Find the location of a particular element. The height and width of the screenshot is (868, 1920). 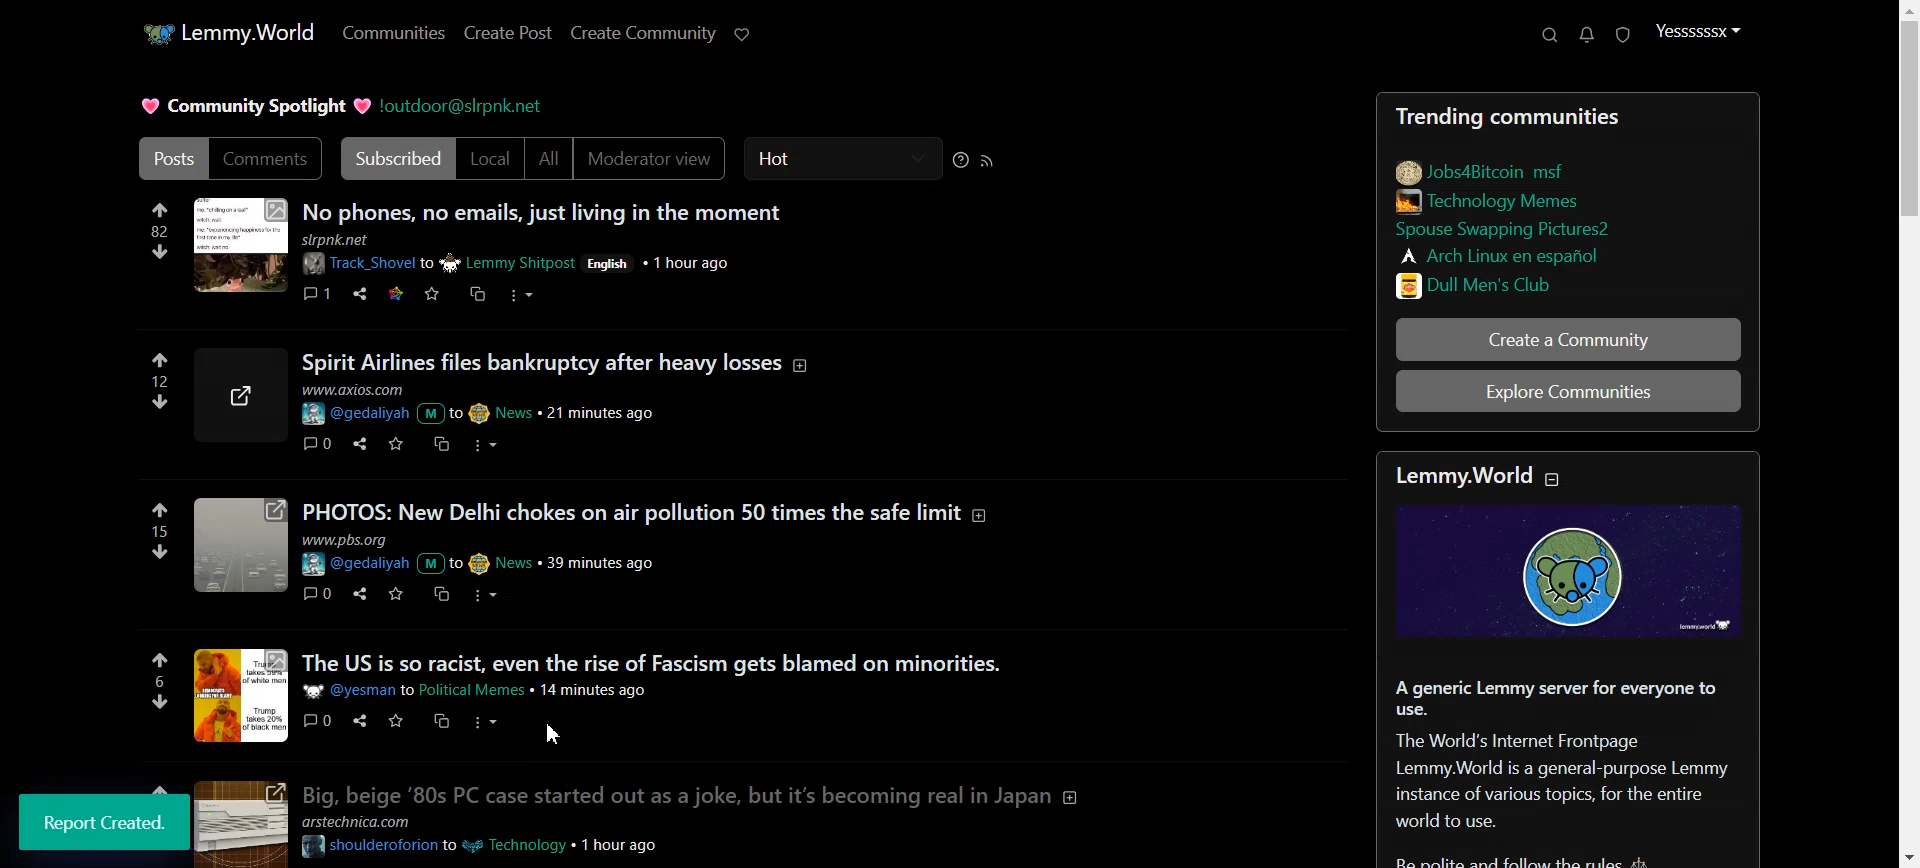

post  is located at coordinates (562, 361).